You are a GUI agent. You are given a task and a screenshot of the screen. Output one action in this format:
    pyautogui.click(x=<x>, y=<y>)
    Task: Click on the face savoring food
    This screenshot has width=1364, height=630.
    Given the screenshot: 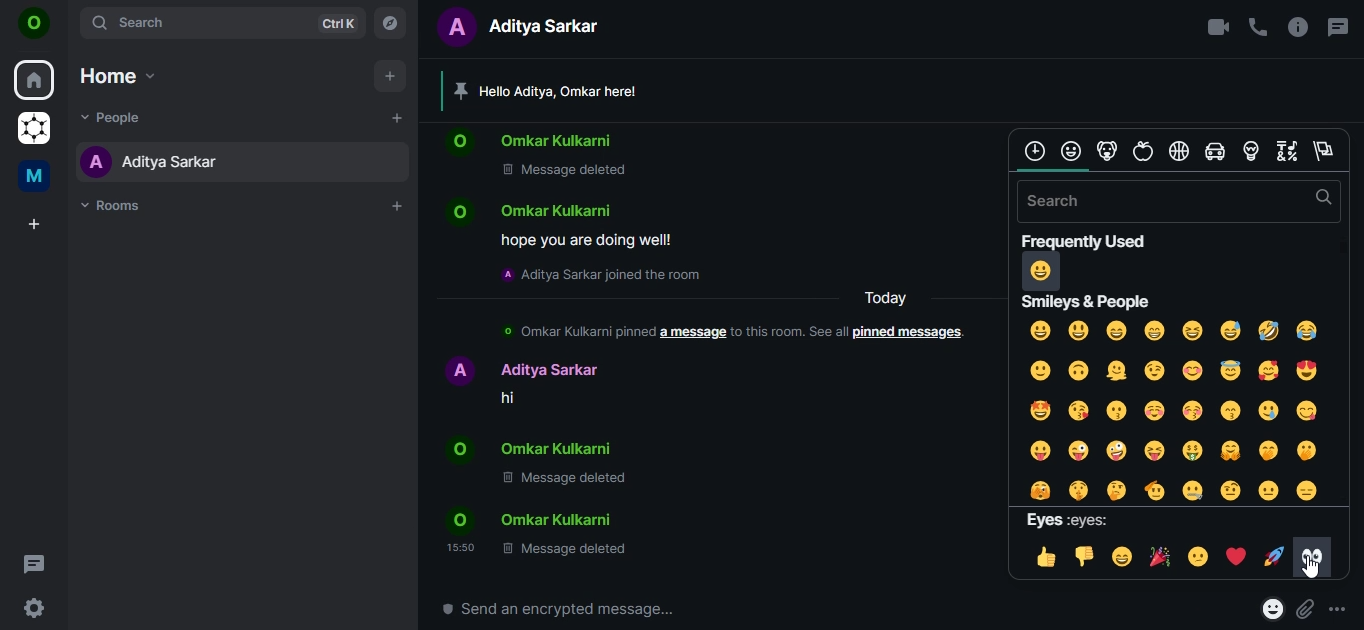 What is the action you would take?
    pyautogui.click(x=1306, y=409)
    